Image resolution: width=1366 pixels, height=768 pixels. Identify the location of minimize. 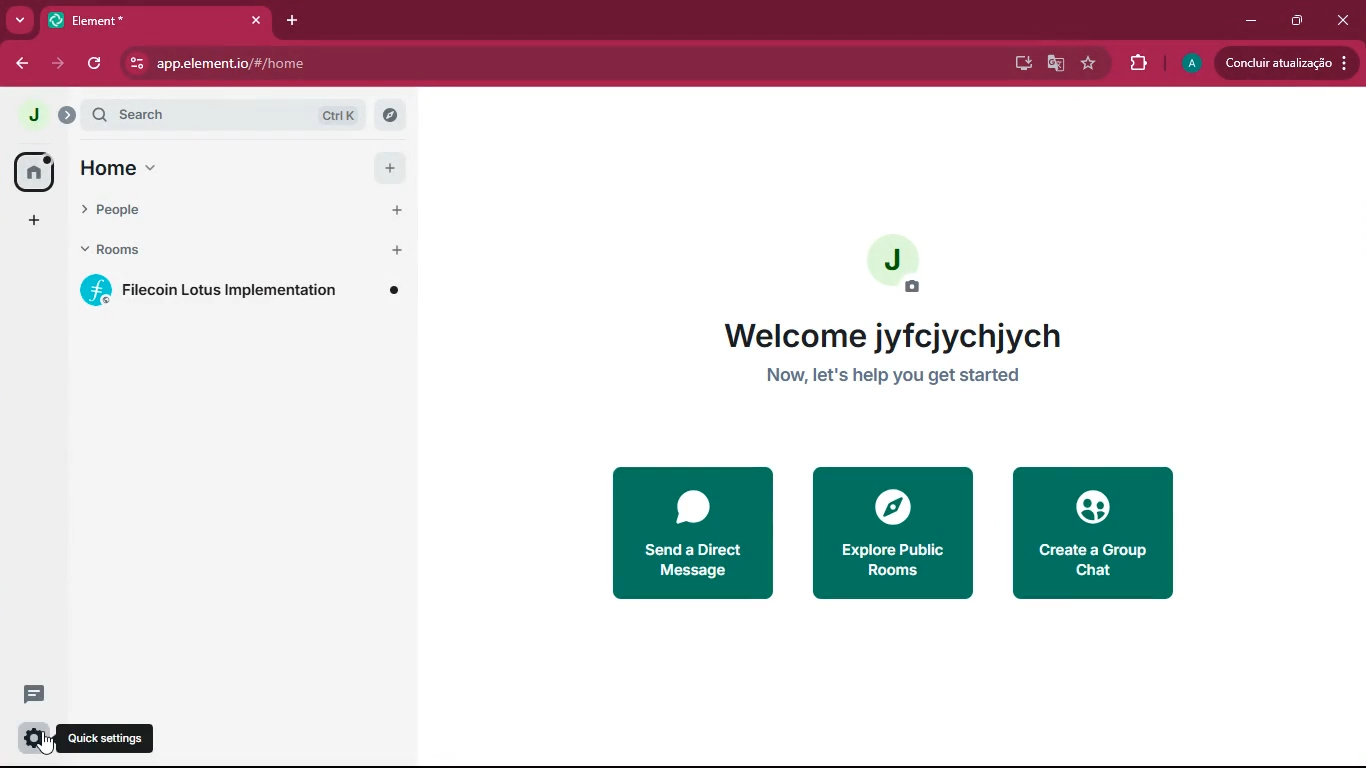
(1247, 21).